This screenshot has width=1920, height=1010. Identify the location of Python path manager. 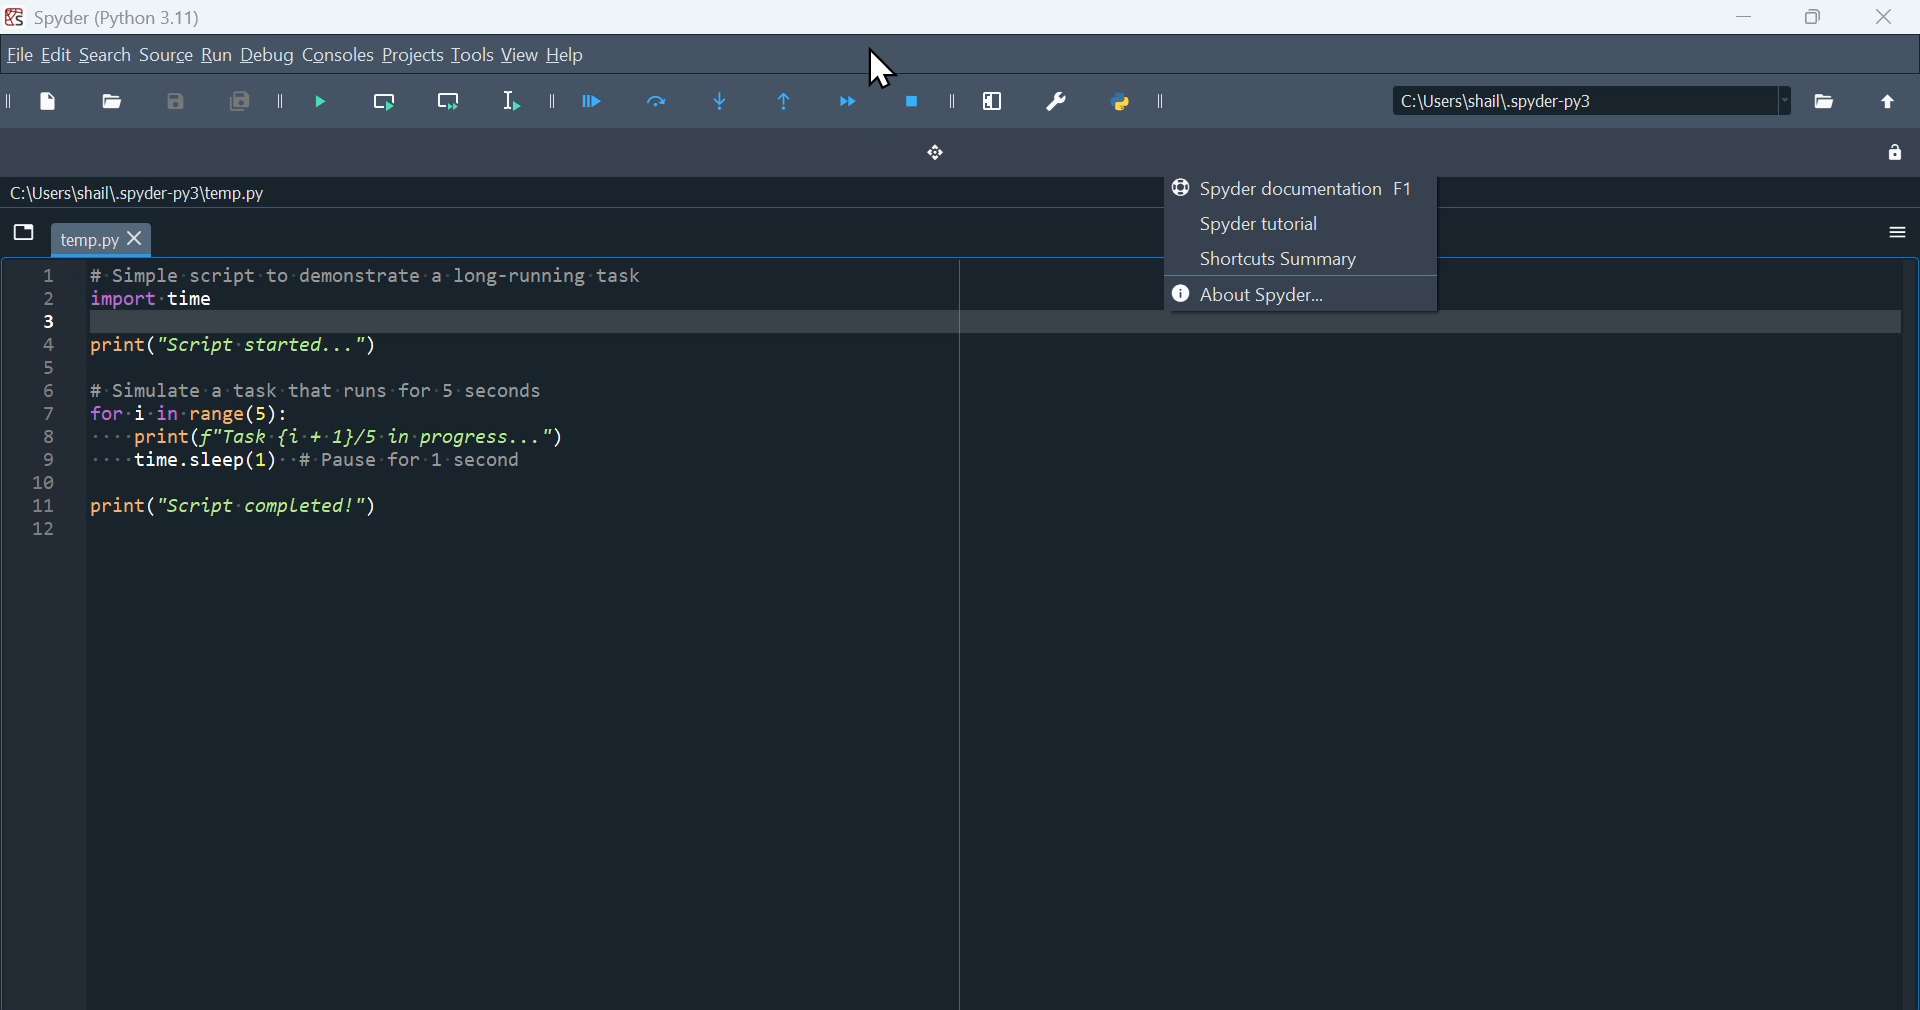
(1140, 97).